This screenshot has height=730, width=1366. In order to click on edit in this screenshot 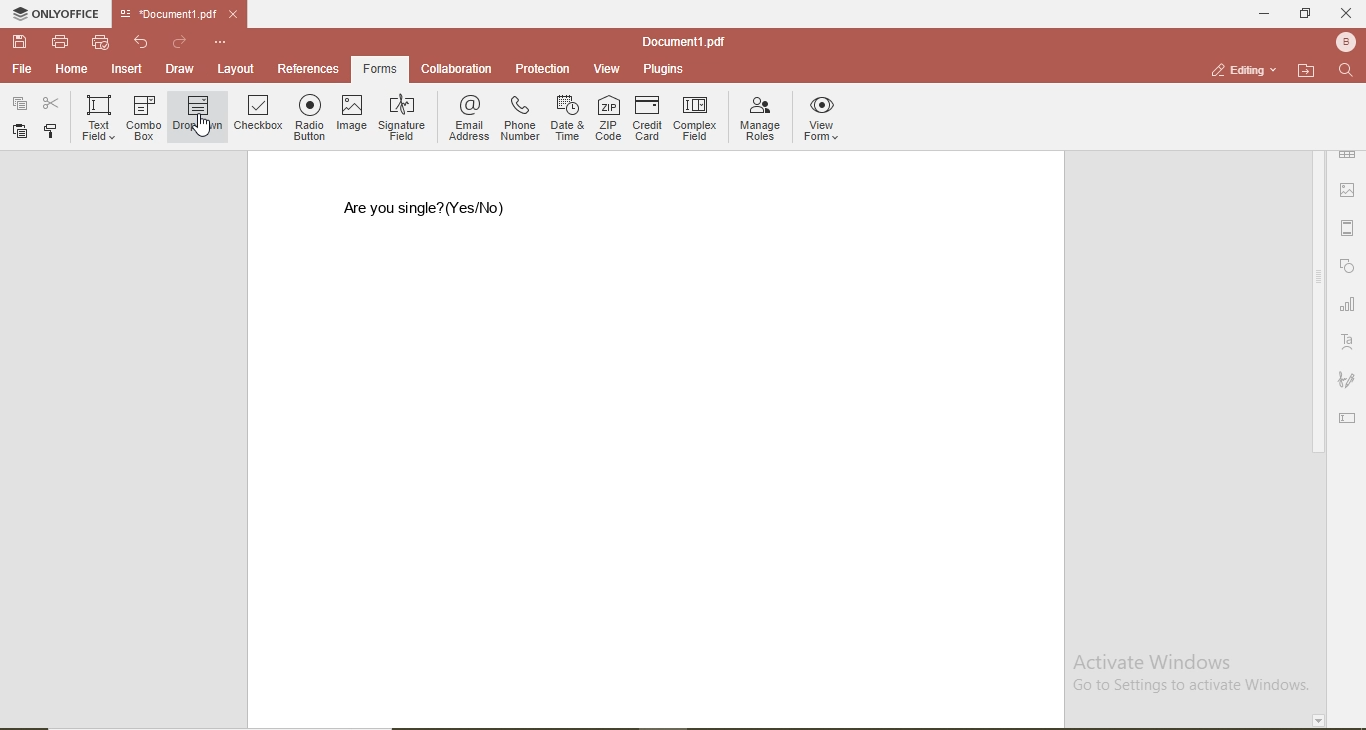, I will do `click(1350, 418)`.